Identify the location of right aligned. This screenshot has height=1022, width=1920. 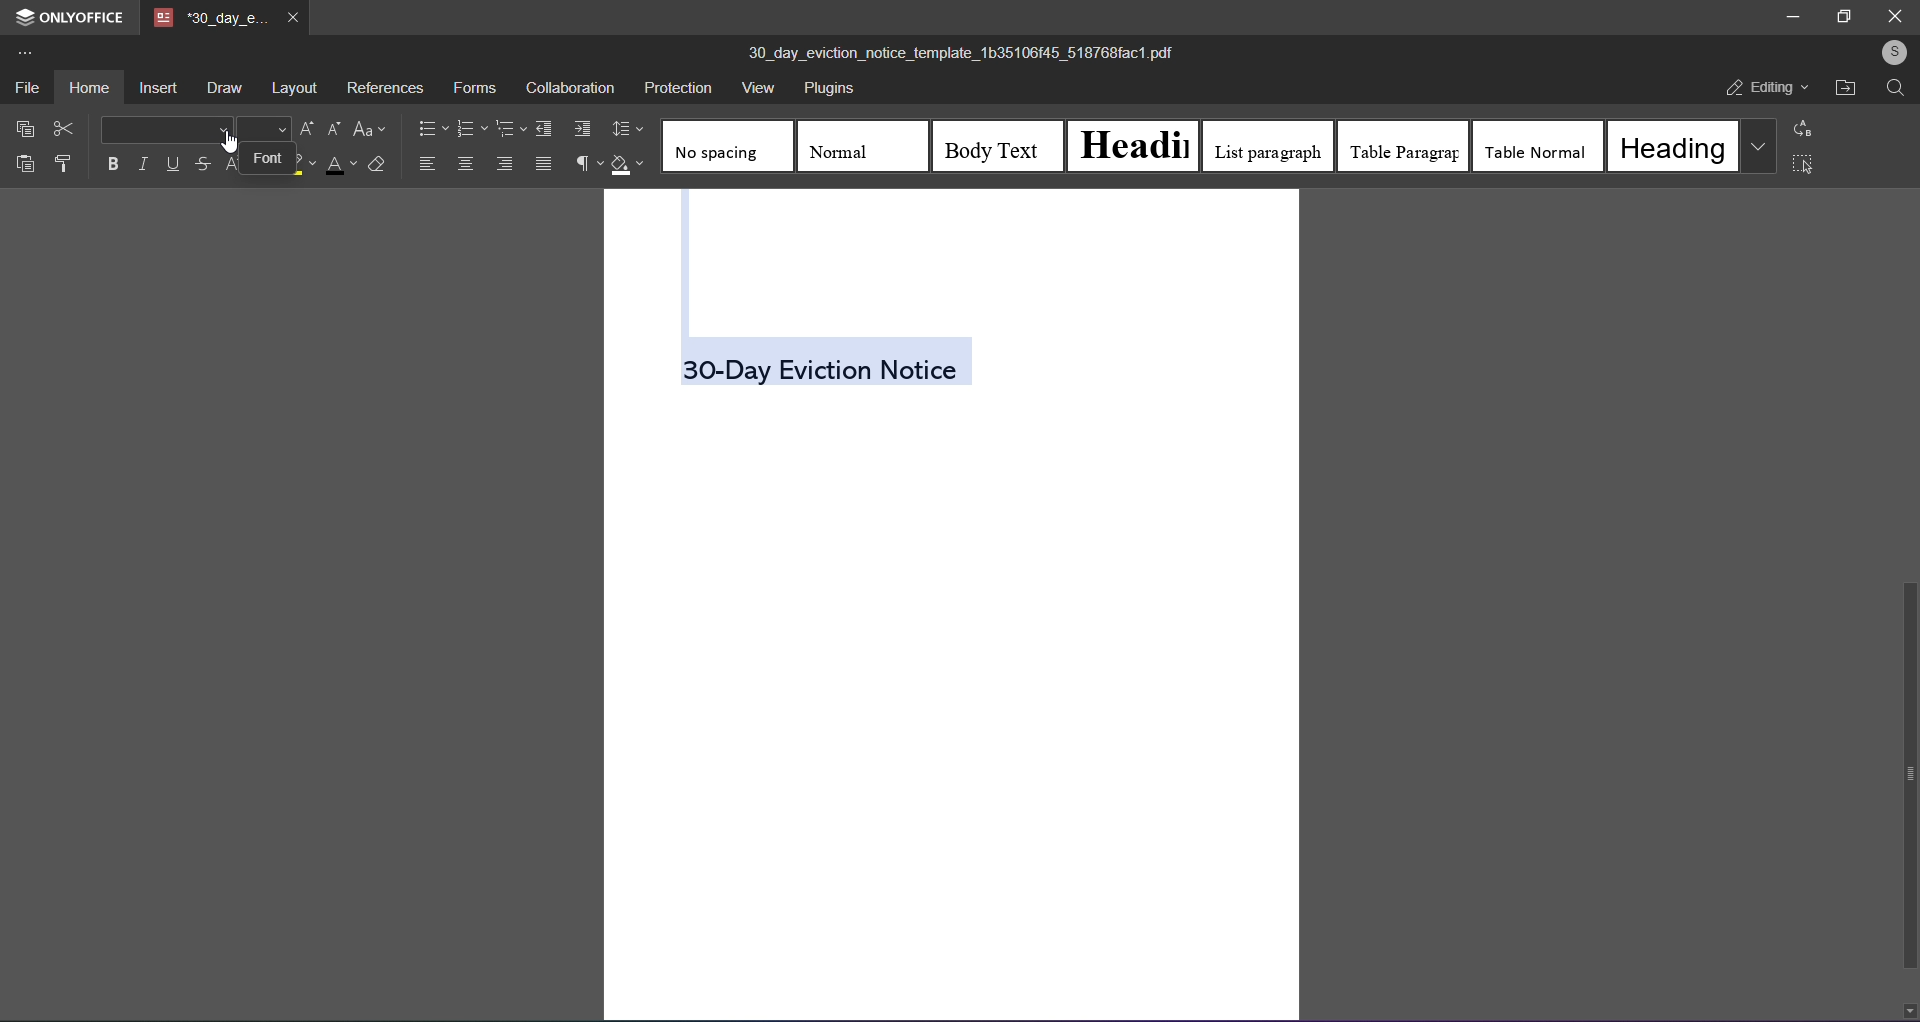
(503, 164).